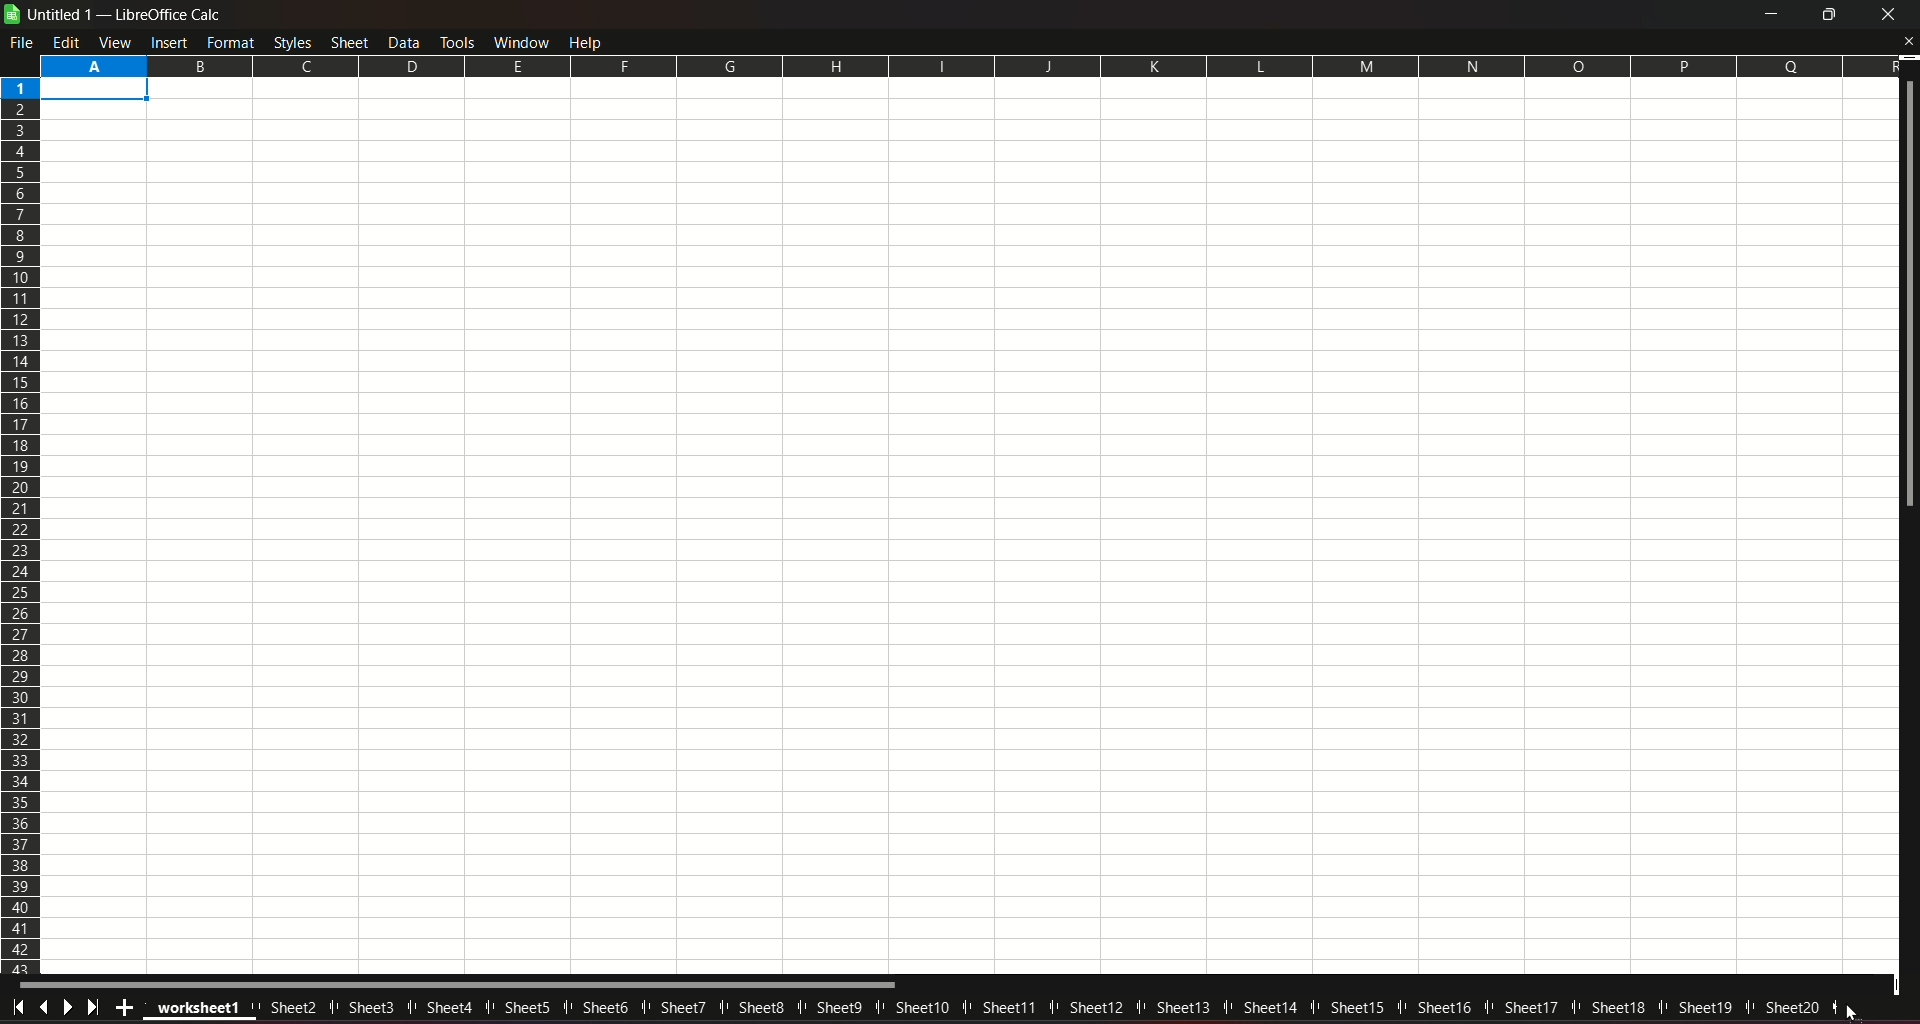  I want to click on columns, so click(966, 64).